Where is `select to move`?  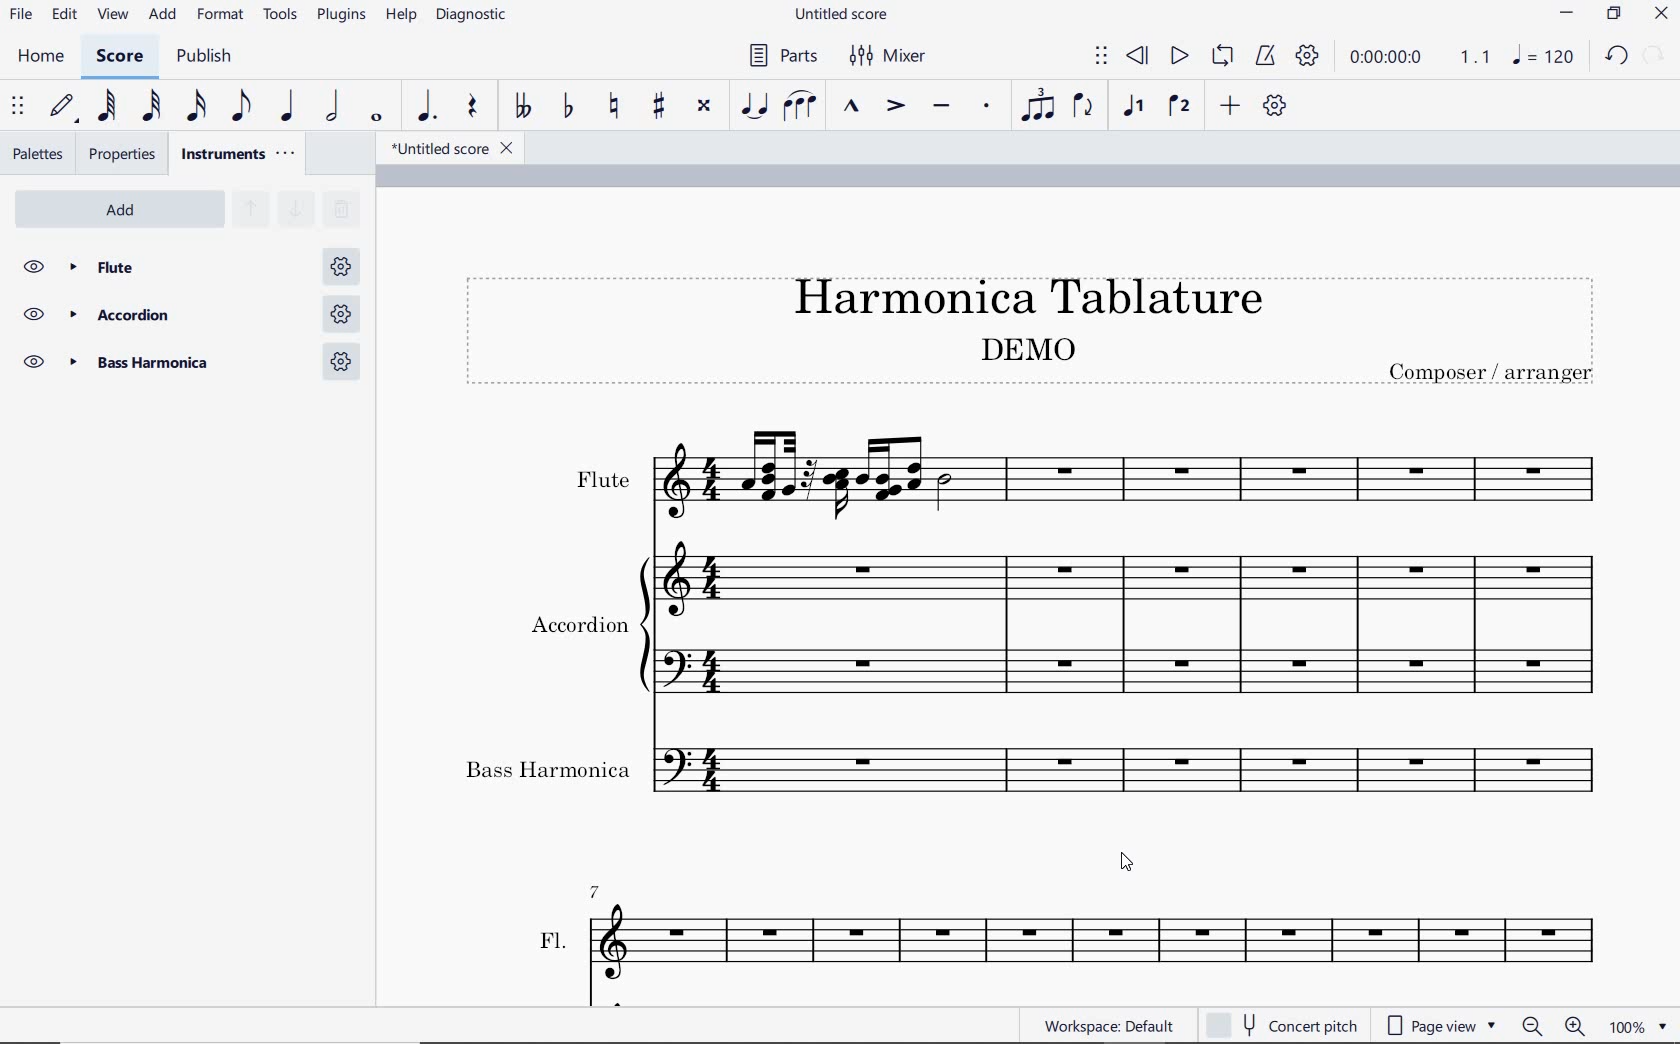
select to move is located at coordinates (18, 107).